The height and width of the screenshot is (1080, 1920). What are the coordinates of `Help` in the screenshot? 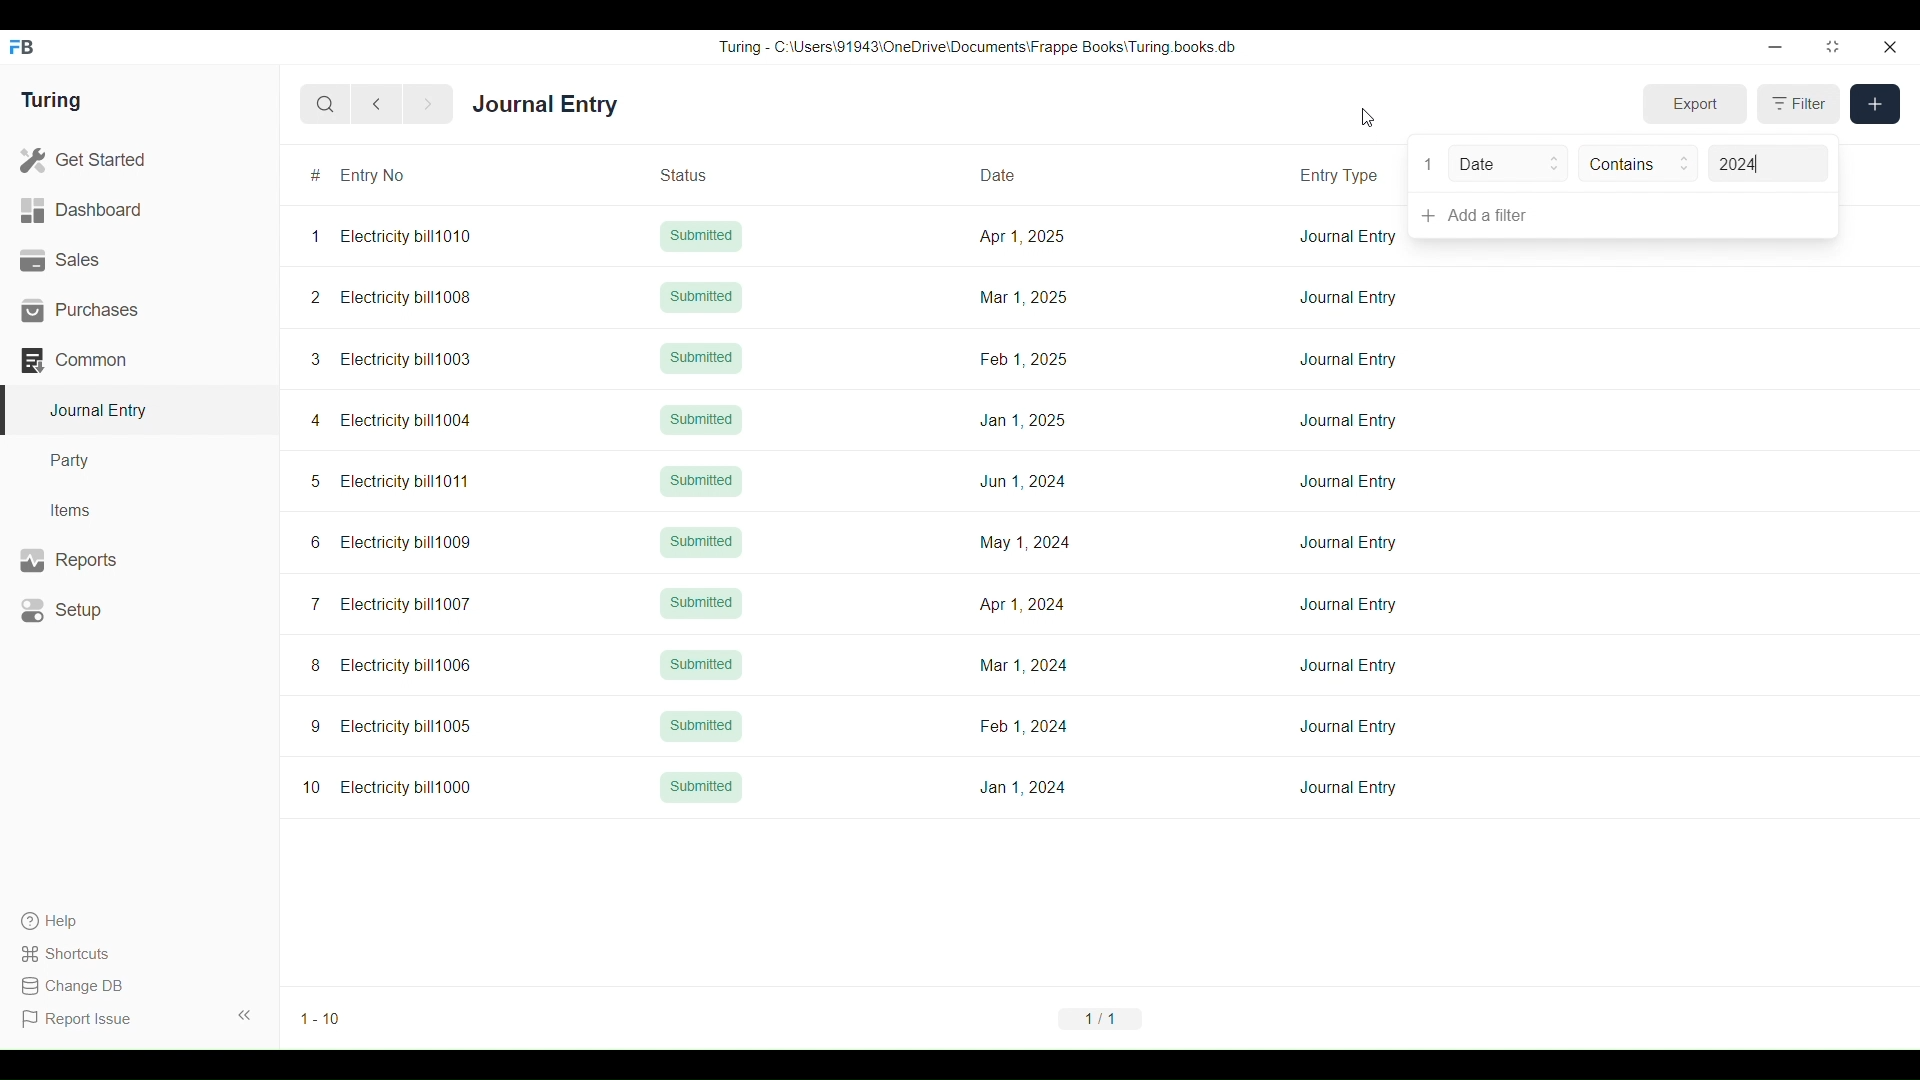 It's located at (75, 921).